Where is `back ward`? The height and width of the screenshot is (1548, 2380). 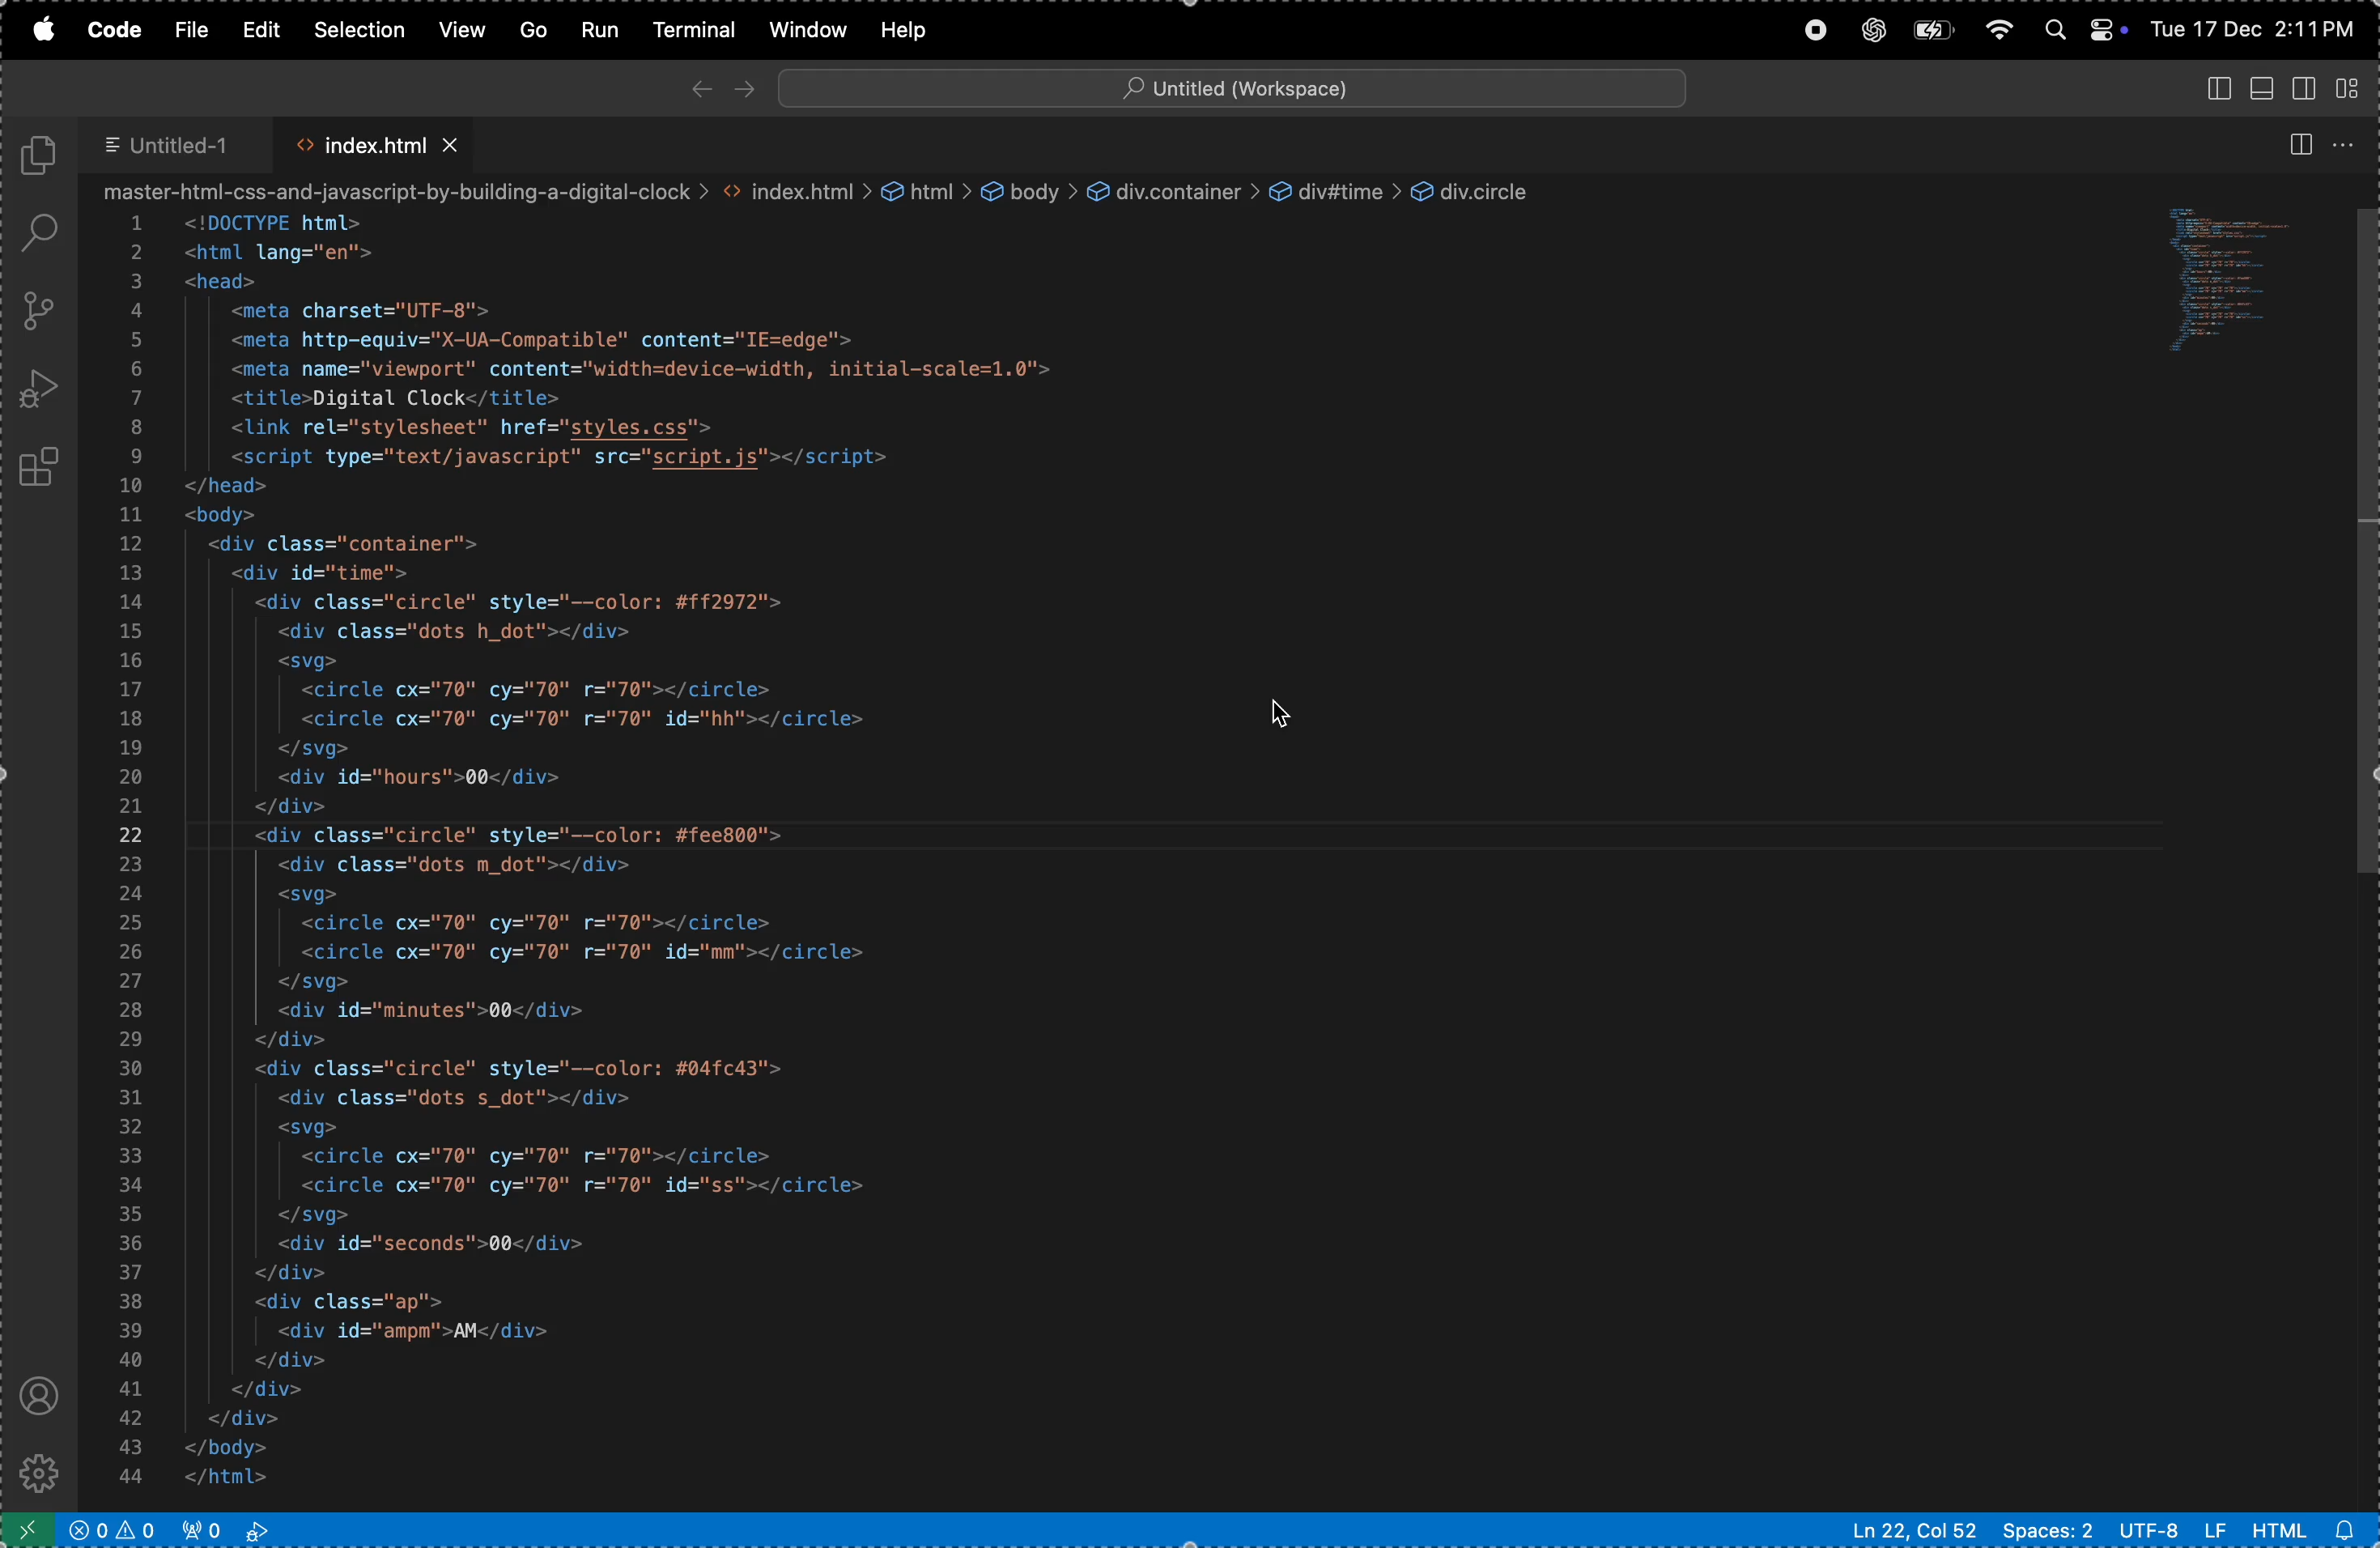 back ward is located at coordinates (697, 92).